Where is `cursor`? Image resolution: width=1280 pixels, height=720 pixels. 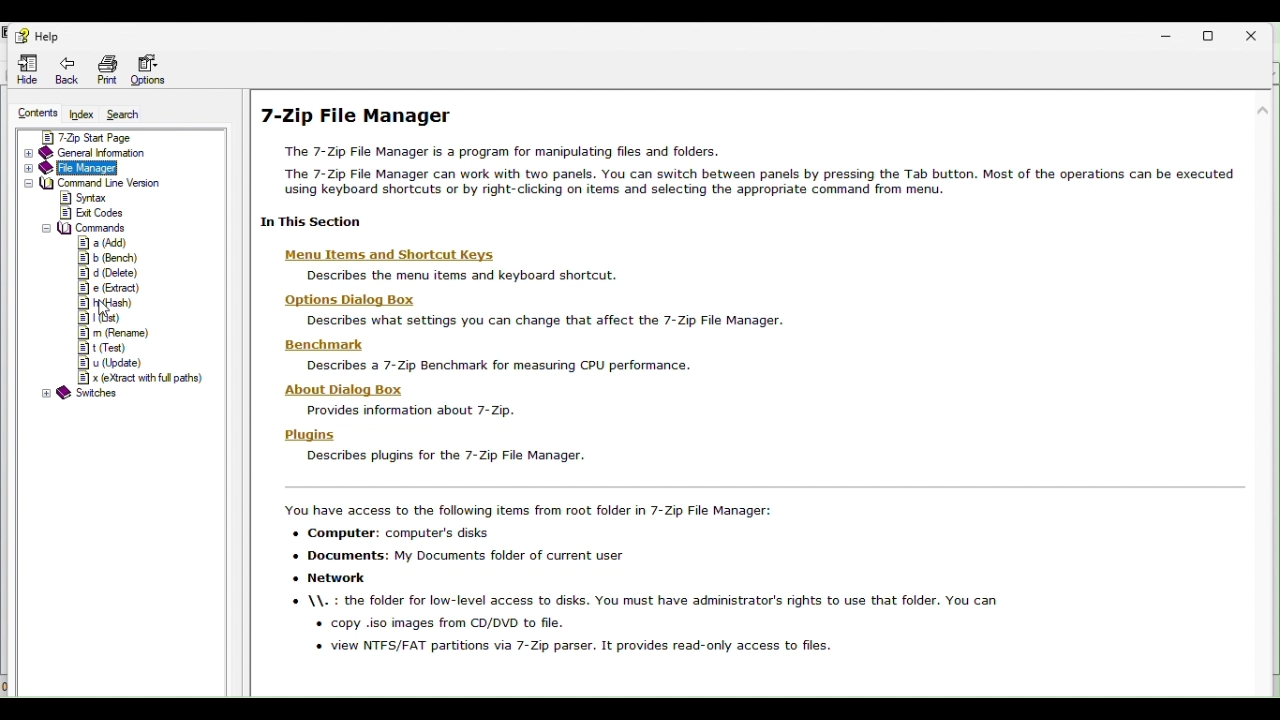
cursor is located at coordinates (104, 309).